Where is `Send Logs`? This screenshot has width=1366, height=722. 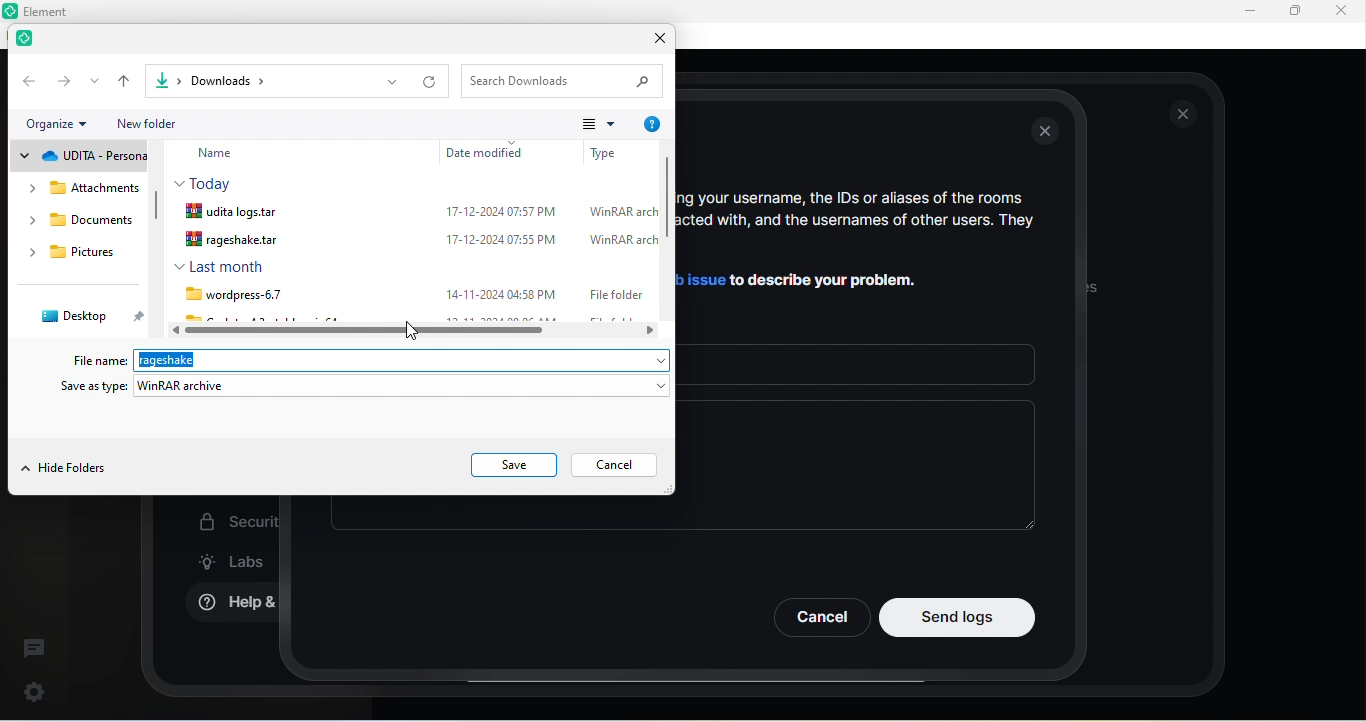 Send Logs is located at coordinates (958, 617).